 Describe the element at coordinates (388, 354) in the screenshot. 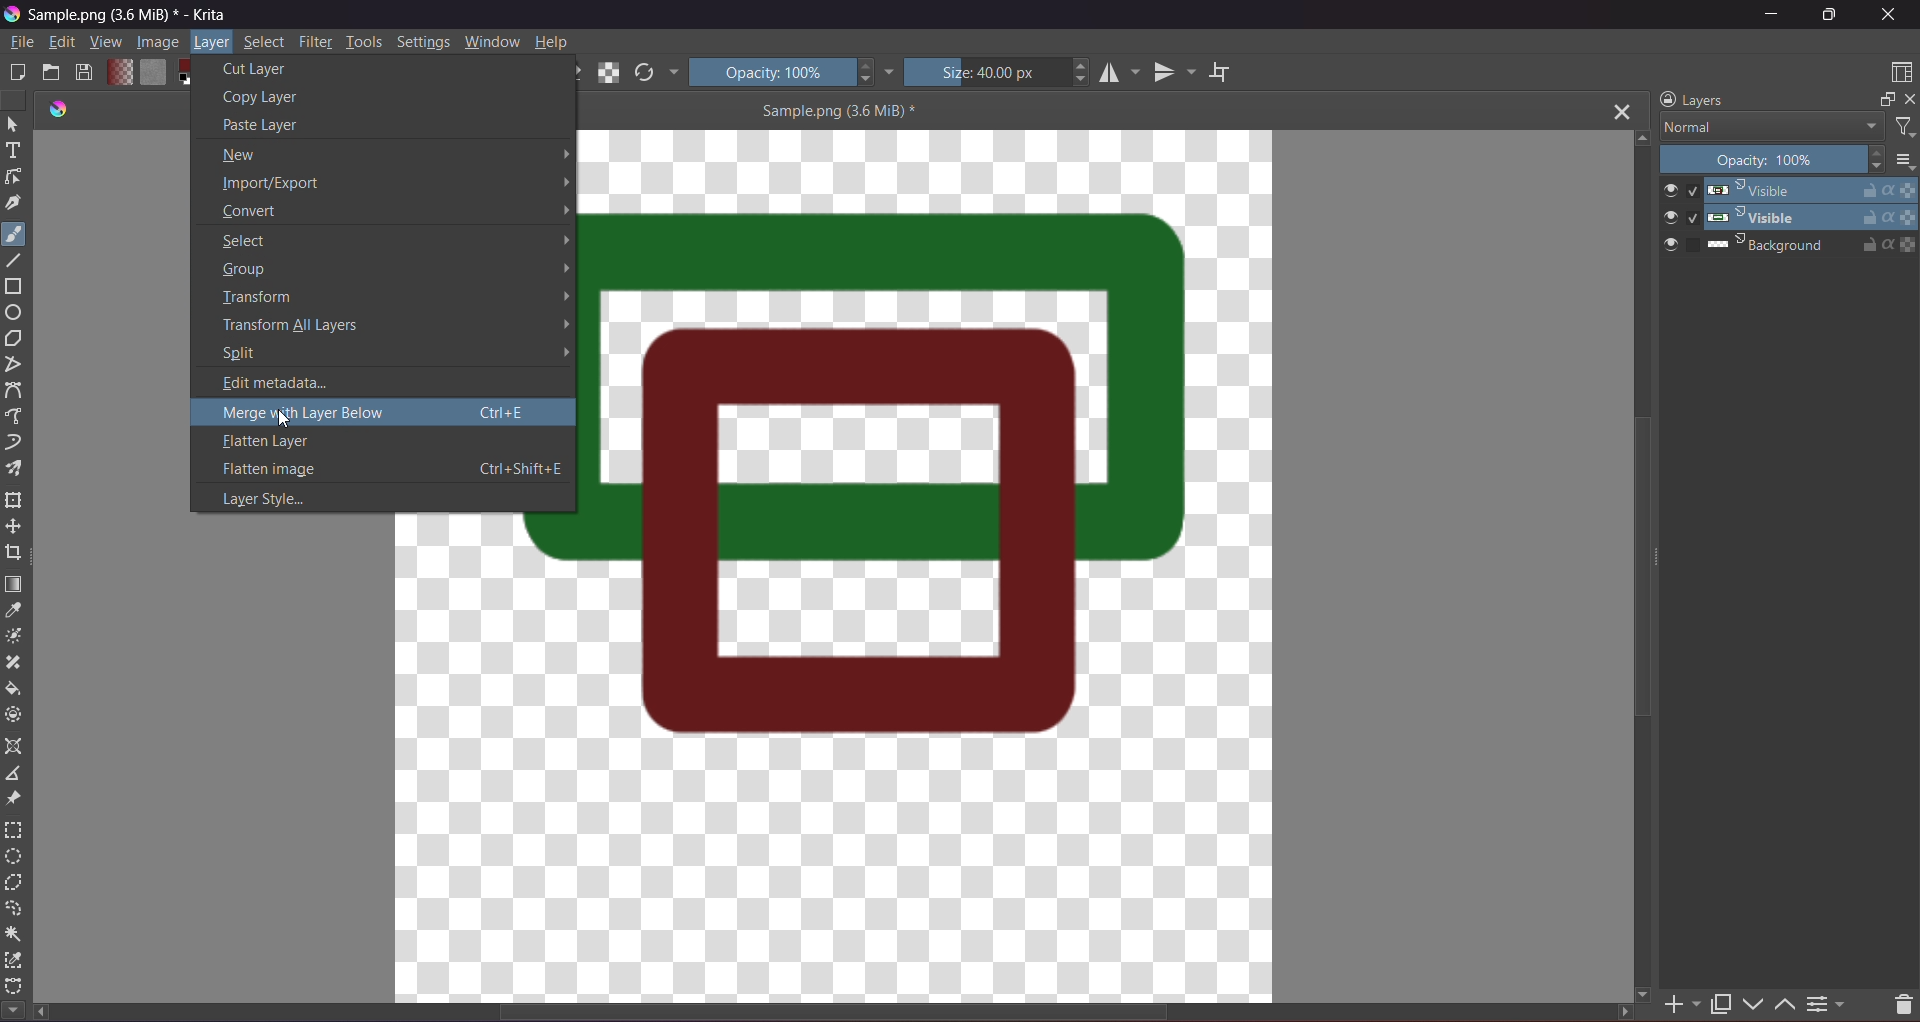

I see `Split` at that location.